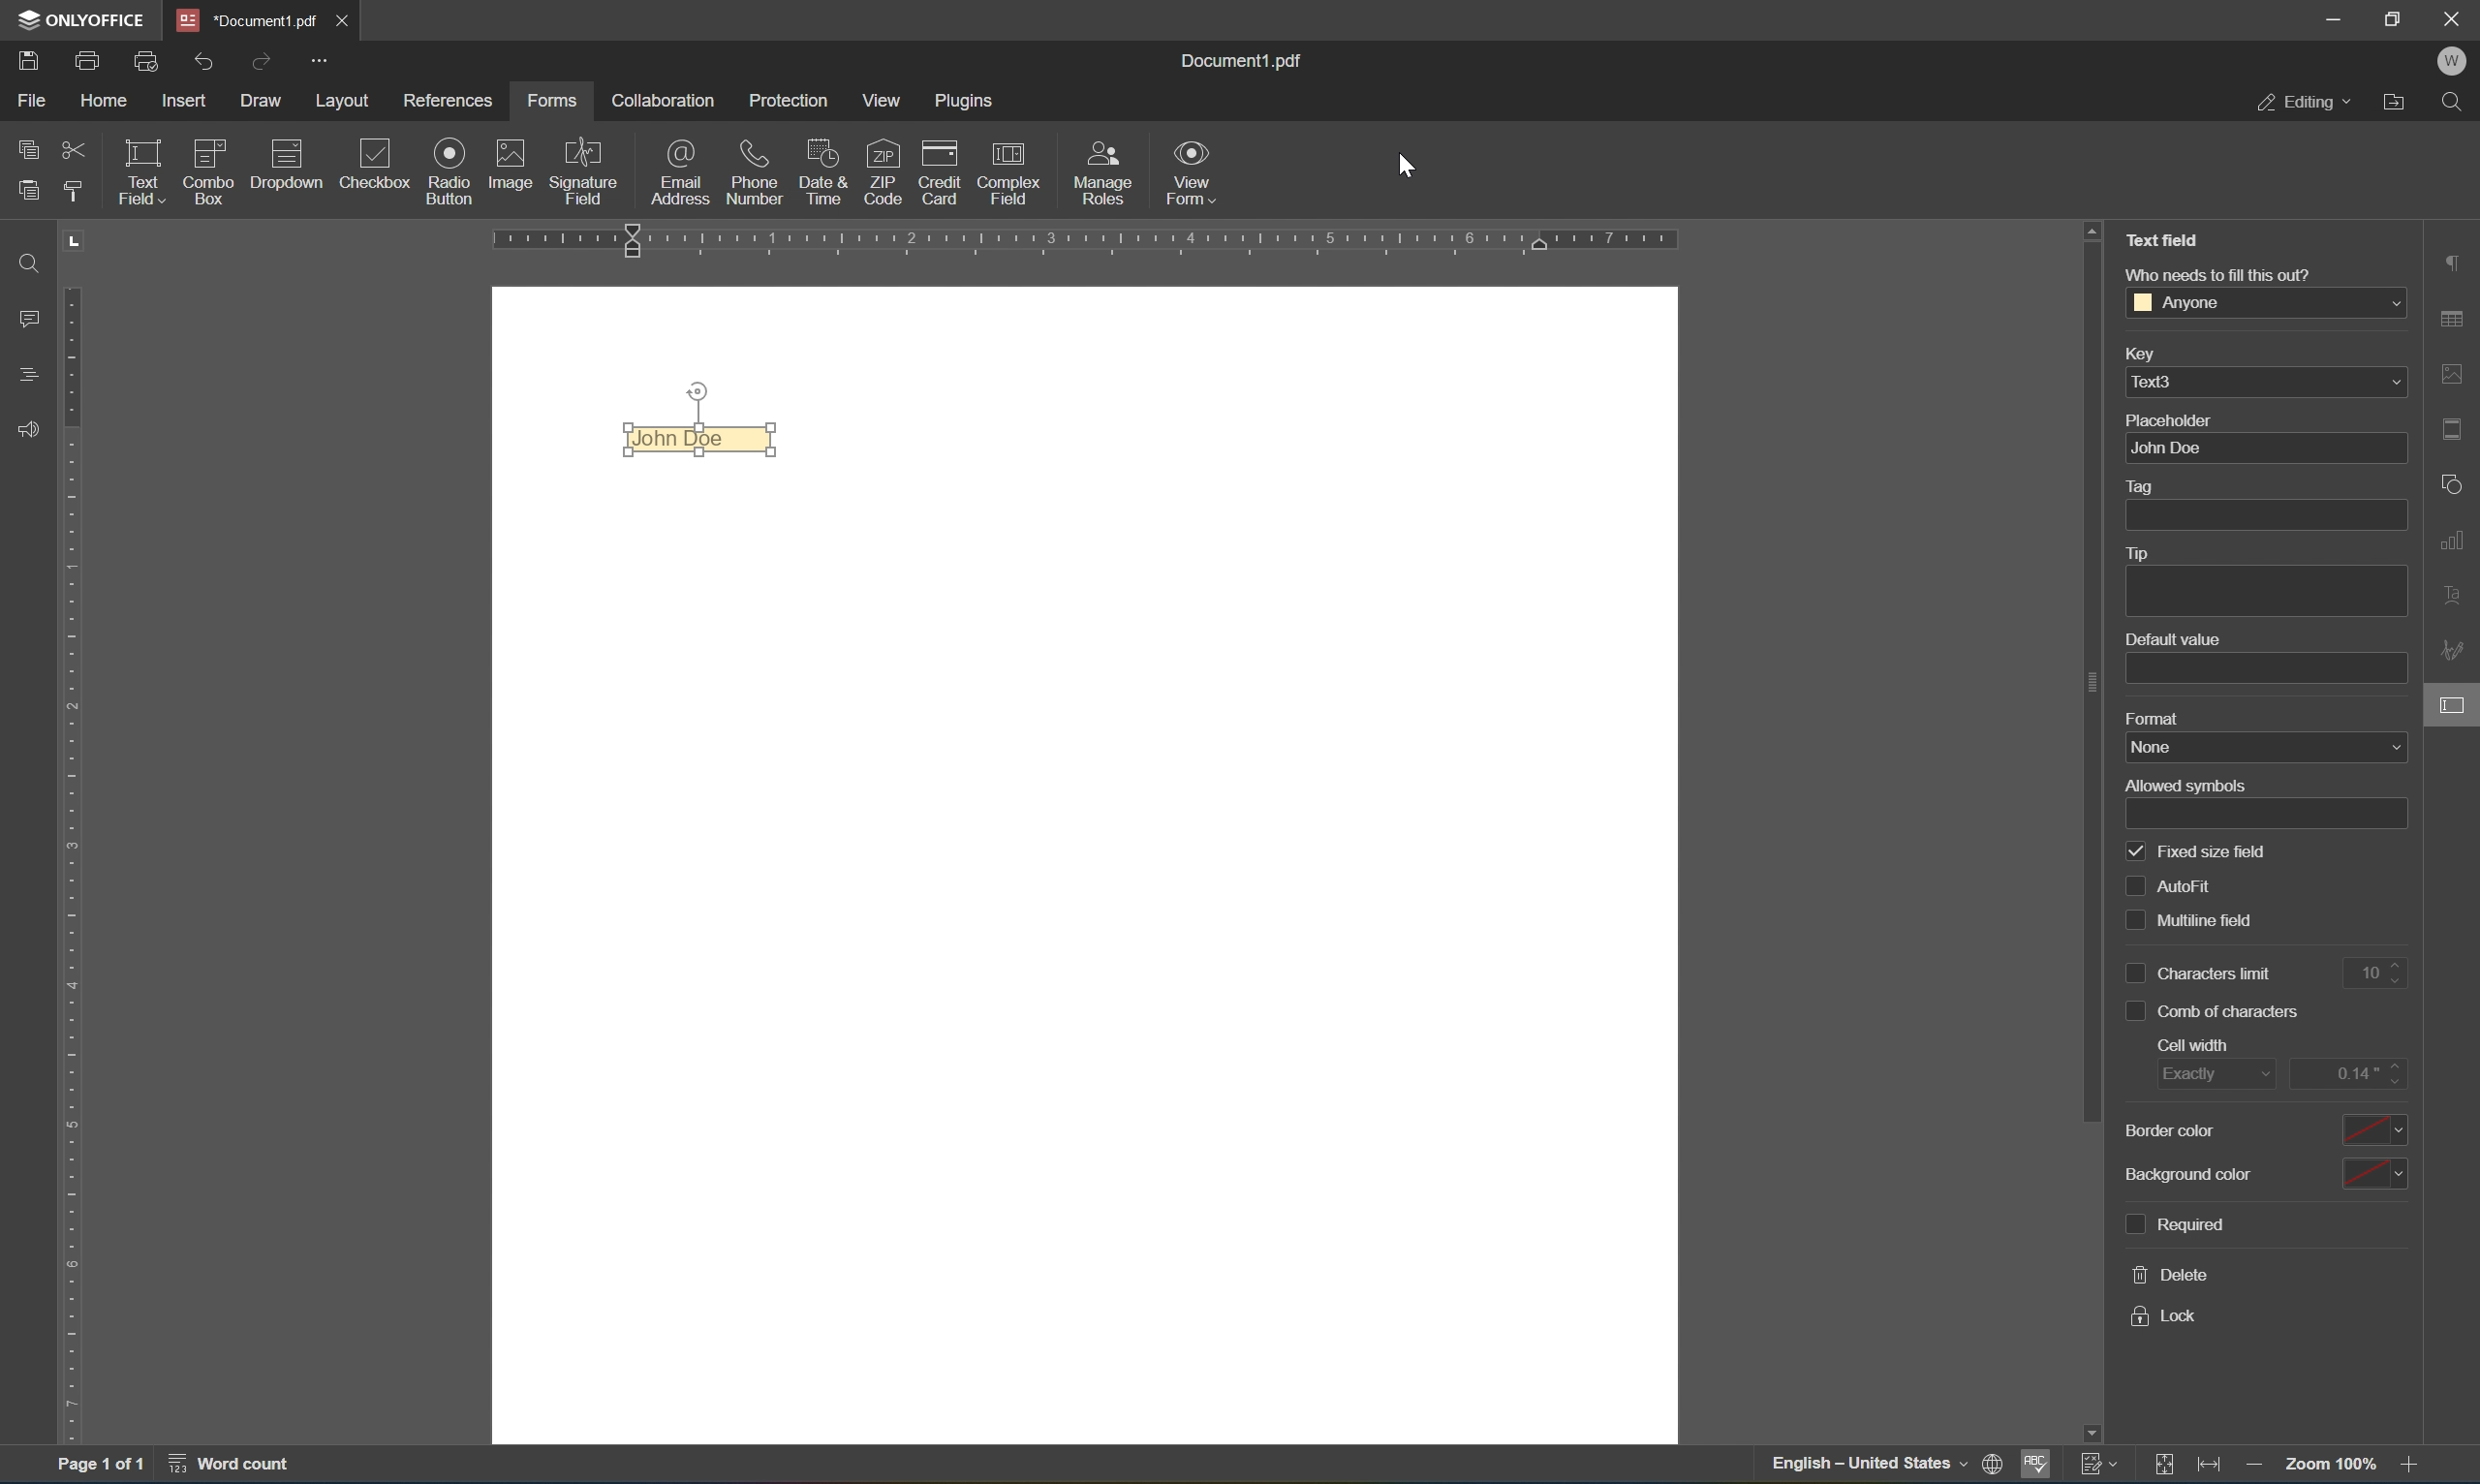 The image size is (2480, 1484). I want to click on John Doe, so click(2172, 446).